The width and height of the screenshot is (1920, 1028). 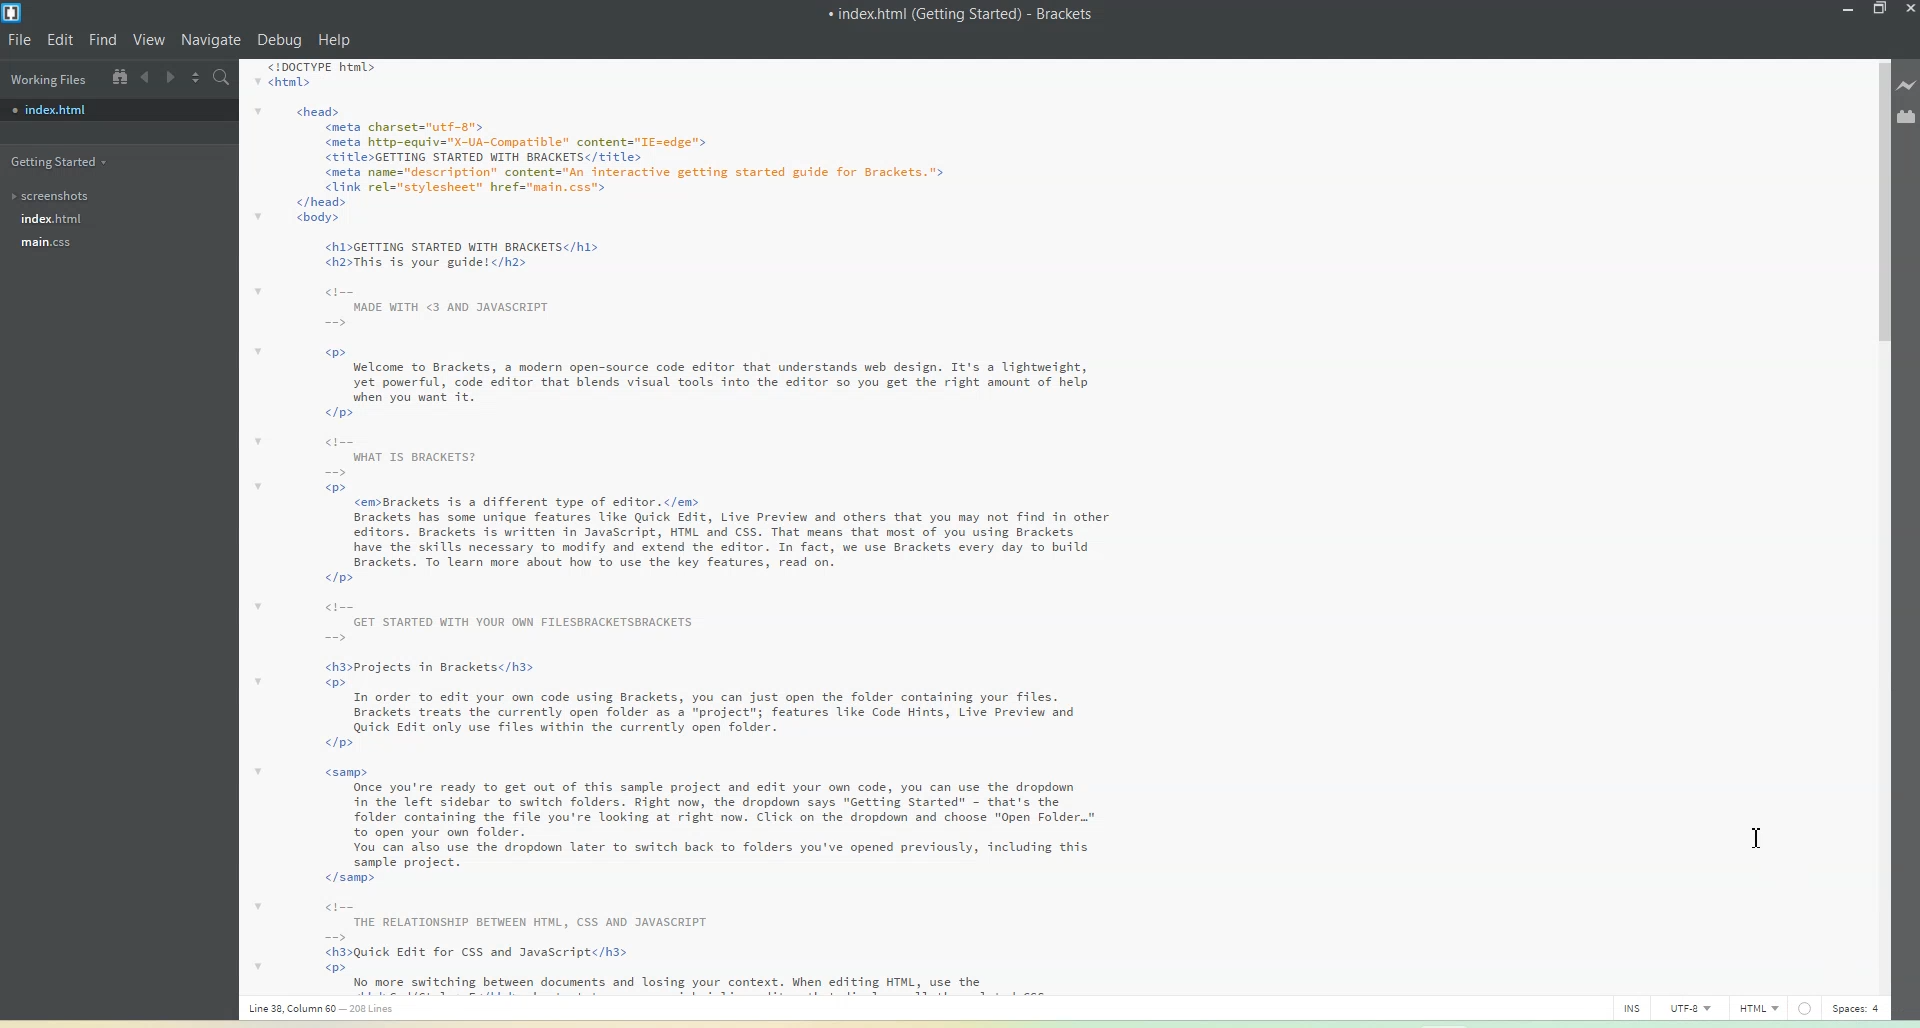 I want to click on Navigate Backward, so click(x=146, y=77).